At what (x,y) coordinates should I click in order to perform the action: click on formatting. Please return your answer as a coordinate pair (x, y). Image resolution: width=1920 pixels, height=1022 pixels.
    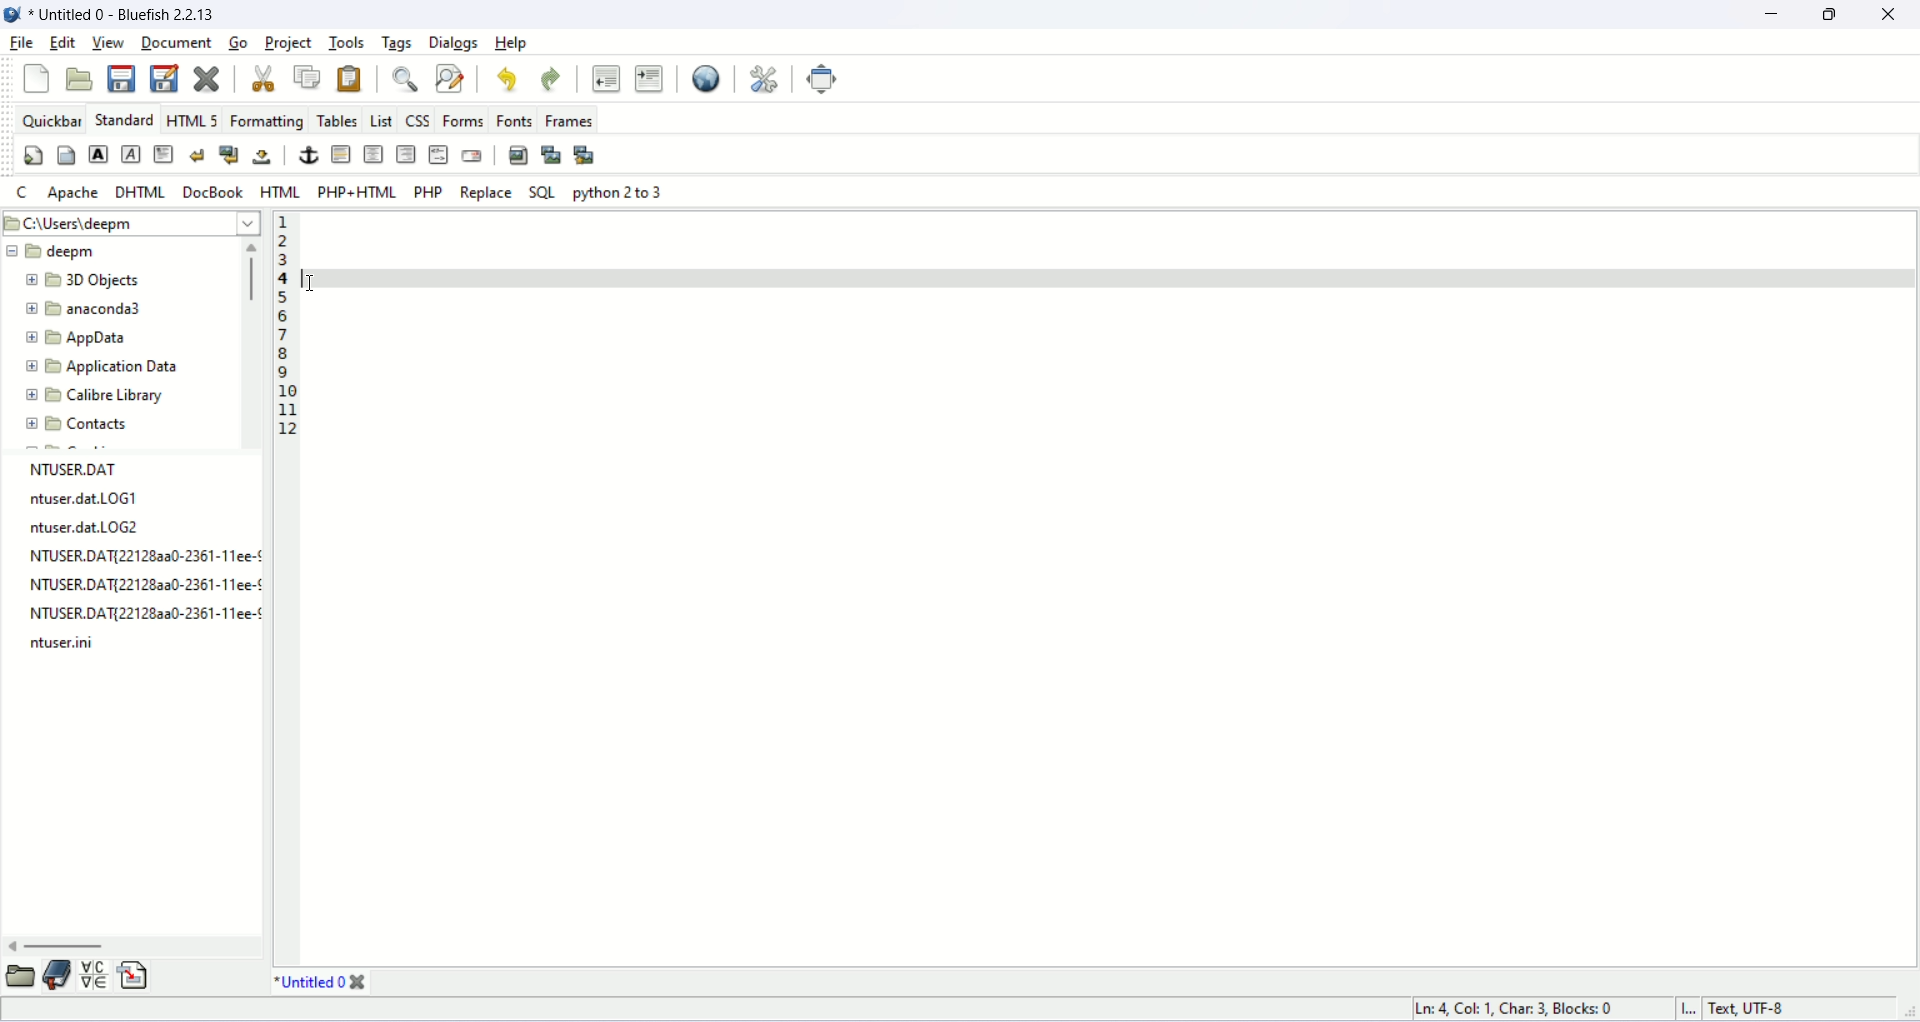
    Looking at the image, I should click on (270, 121).